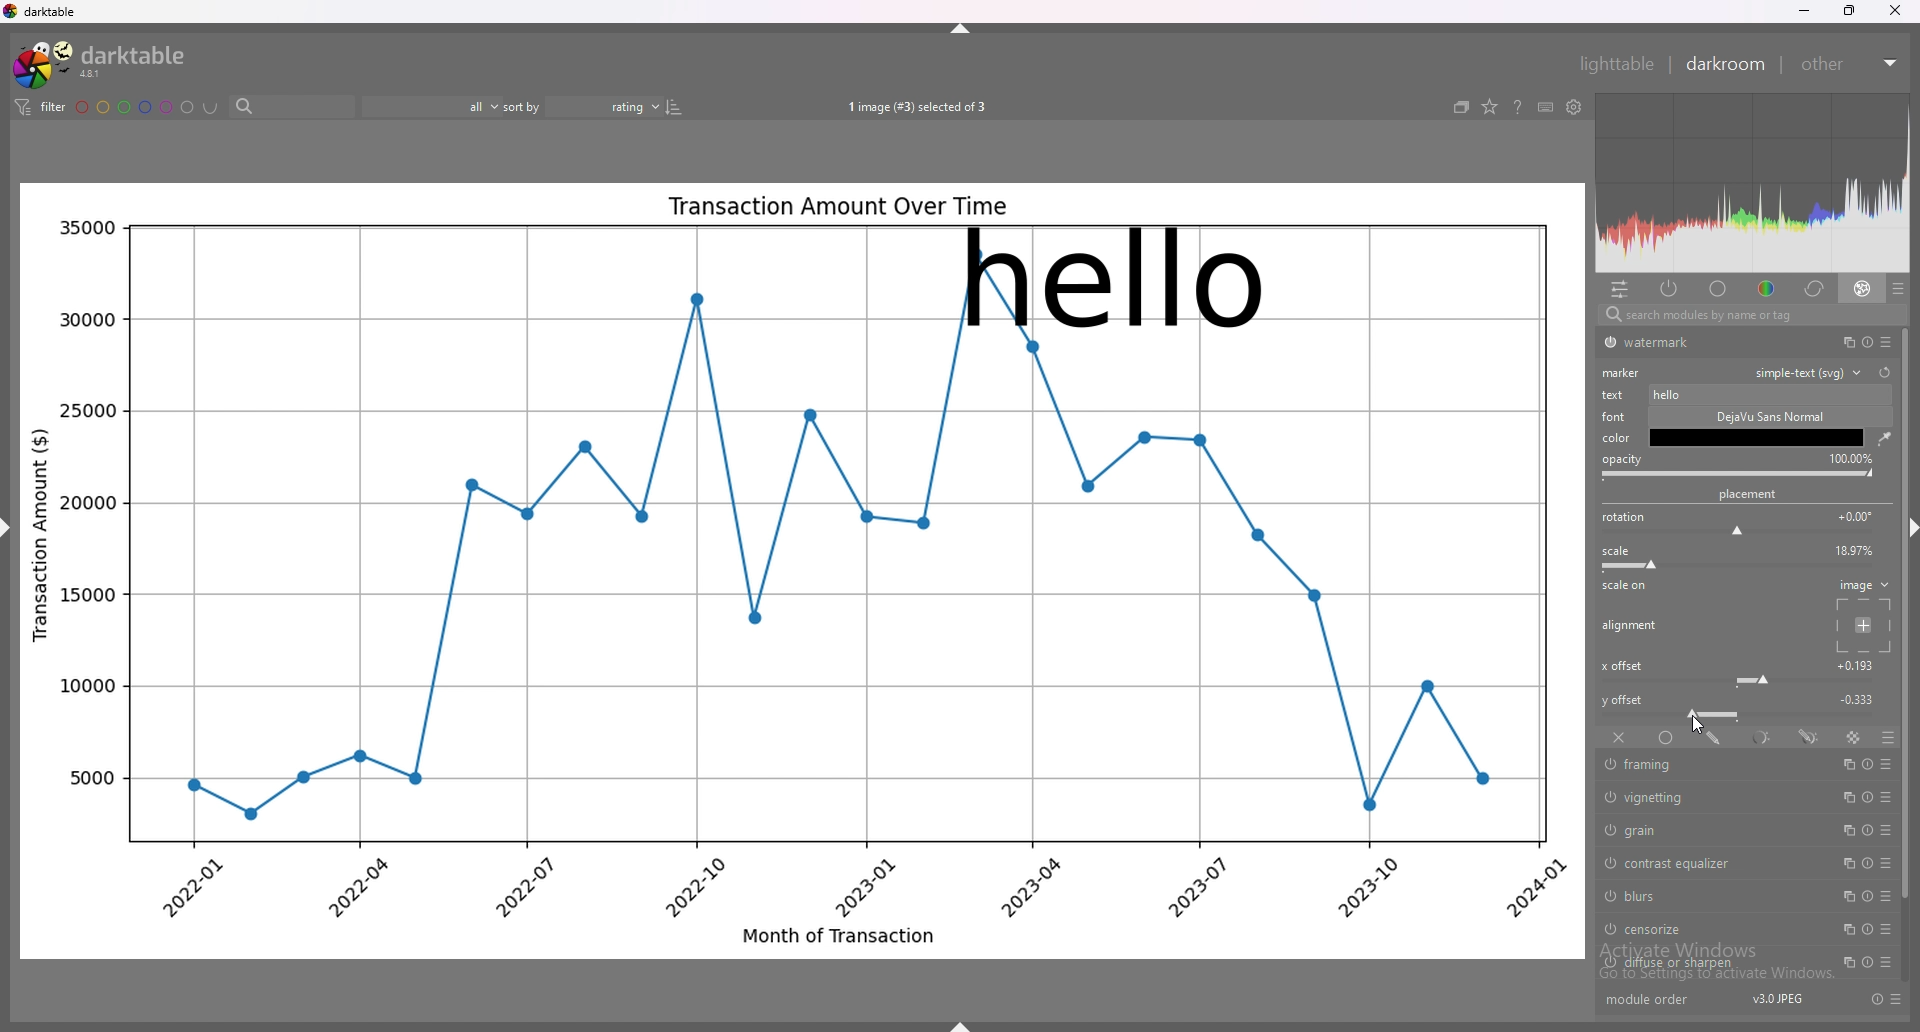 Image resolution: width=1920 pixels, height=1032 pixels. What do you see at coordinates (1709, 963) in the screenshot?
I see `diffuse or sharpen` at bounding box center [1709, 963].